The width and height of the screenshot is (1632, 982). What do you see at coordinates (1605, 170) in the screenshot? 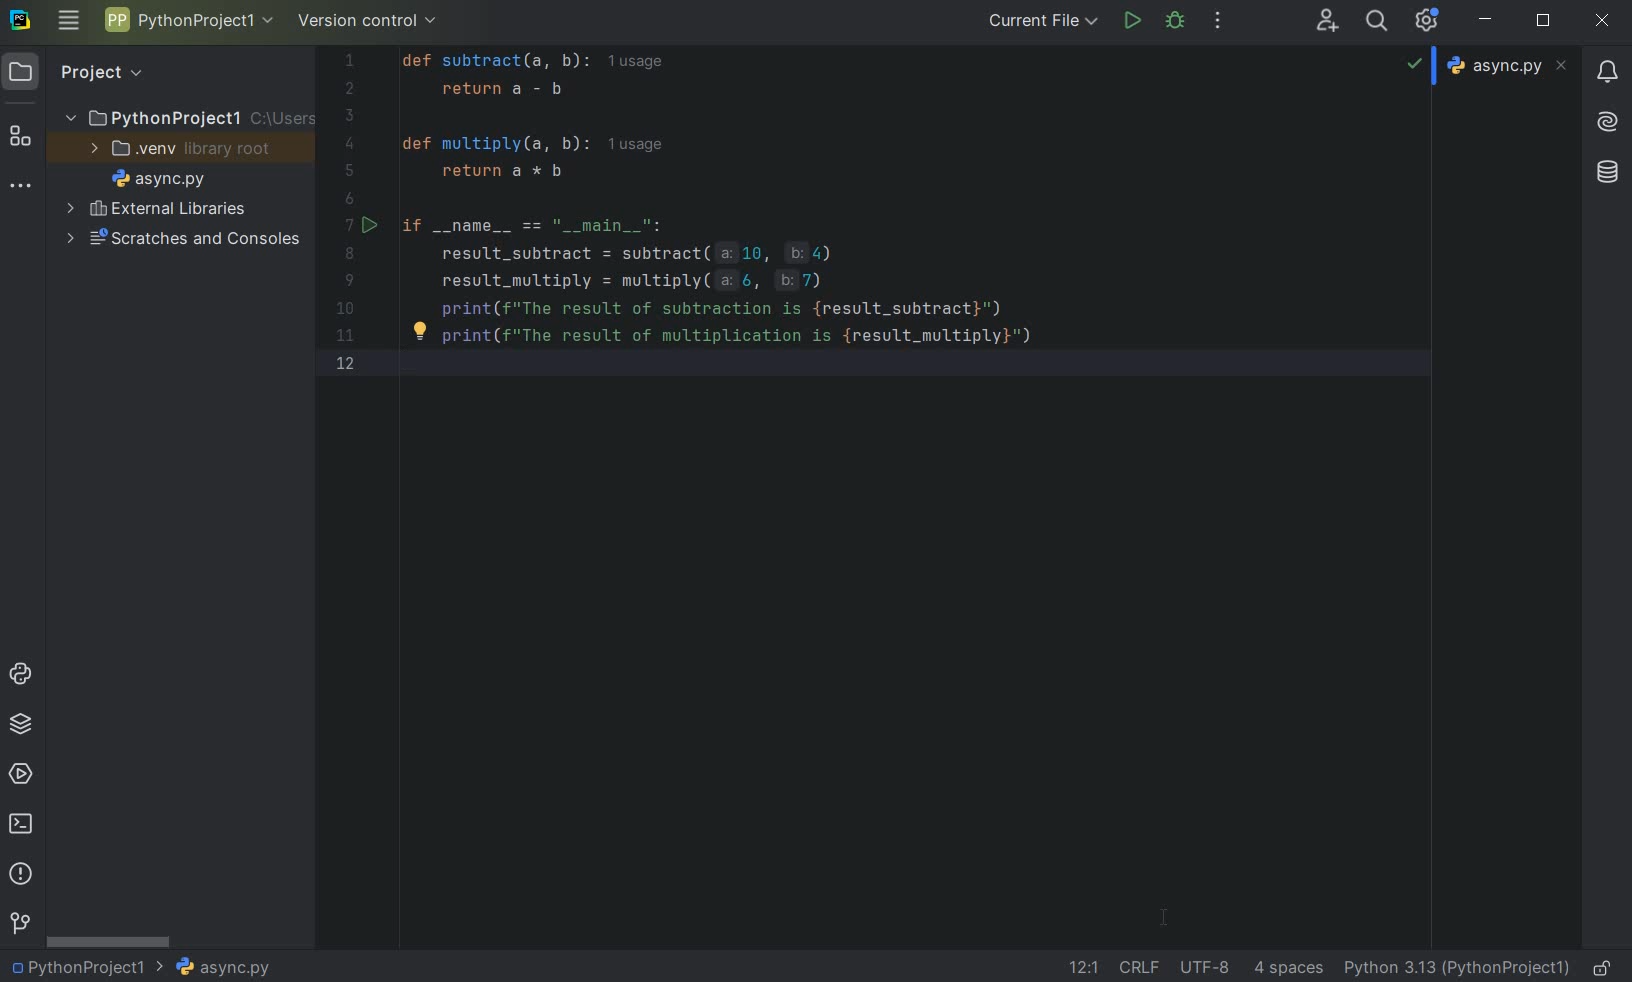
I see `database` at bounding box center [1605, 170].